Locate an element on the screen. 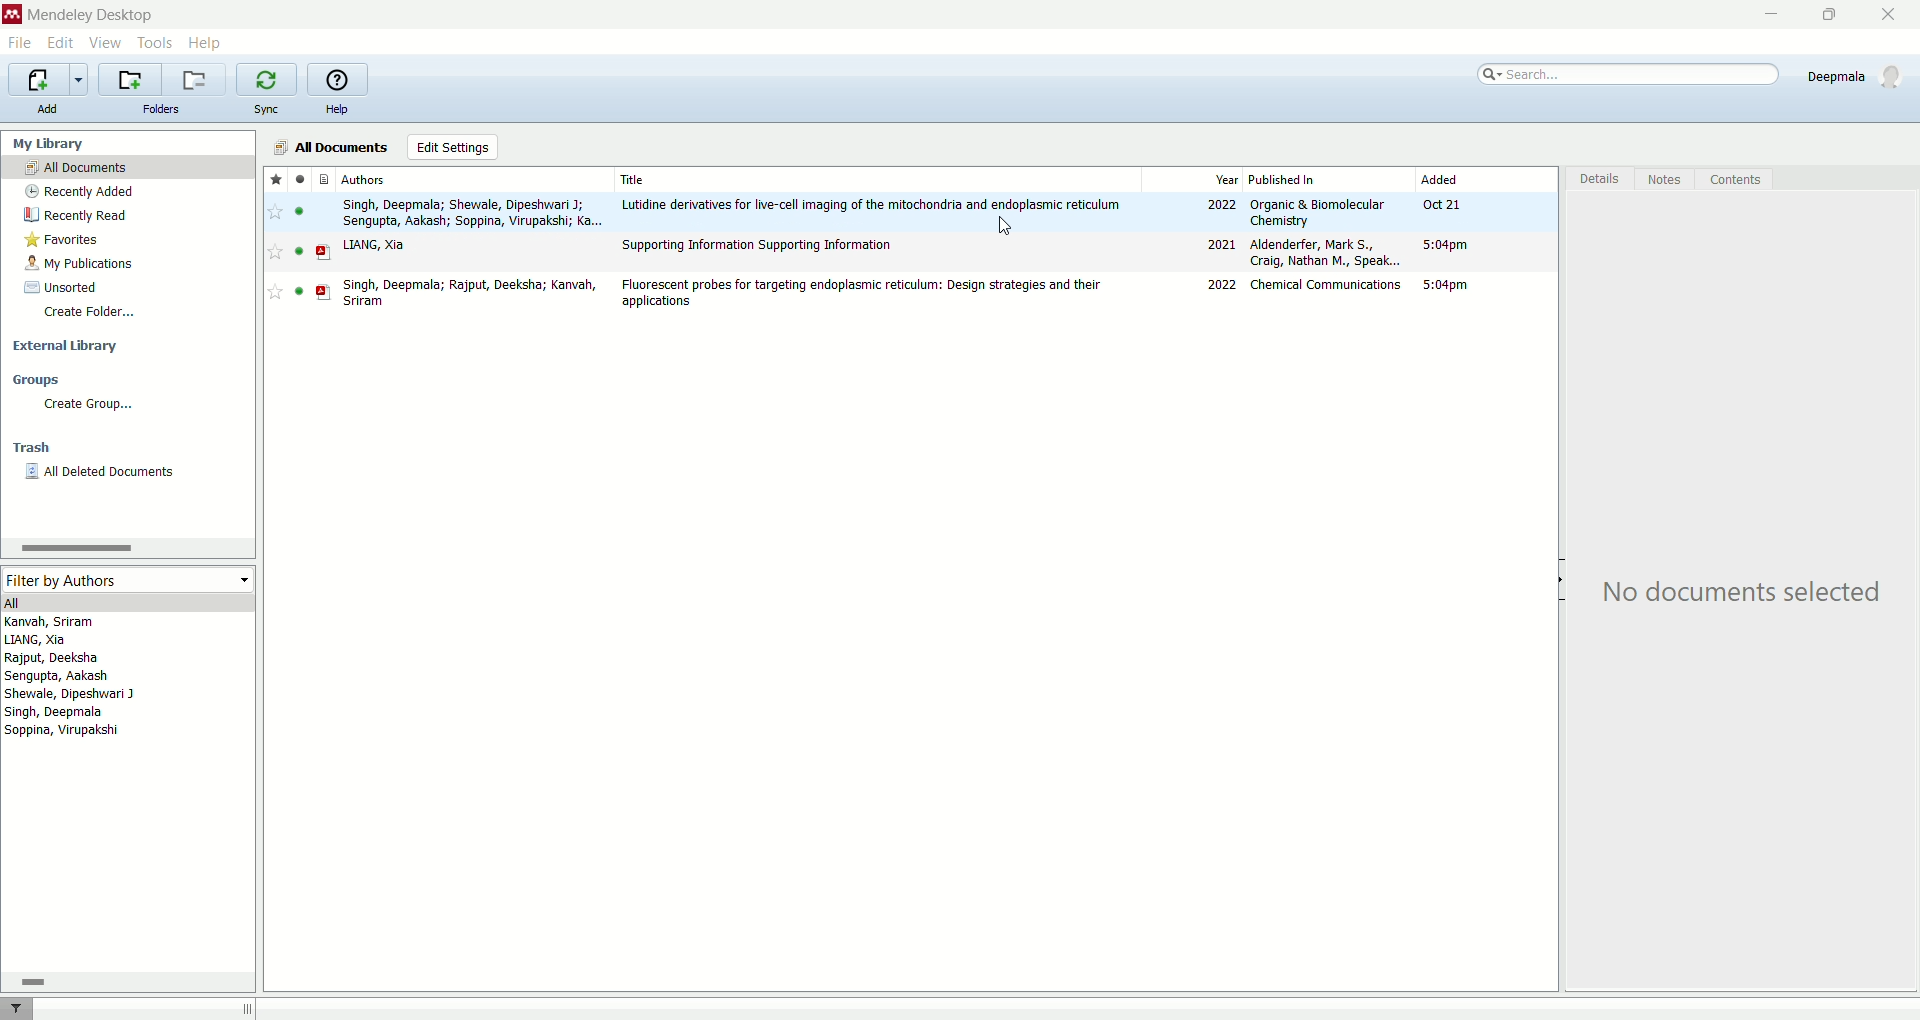 Image resolution: width=1920 pixels, height=1020 pixels. create folder is located at coordinates (93, 314).